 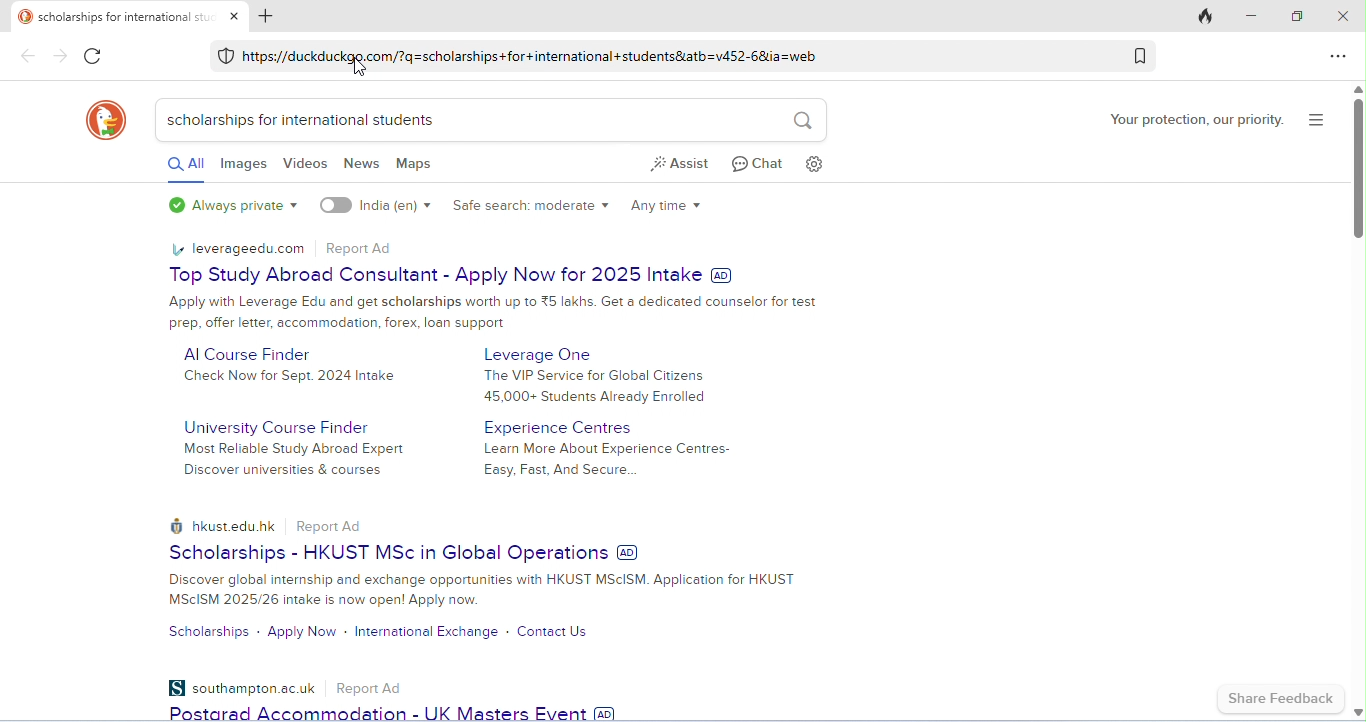 What do you see at coordinates (680, 163) in the screenshot?
I see `assist` at bounding box center [680, 163].